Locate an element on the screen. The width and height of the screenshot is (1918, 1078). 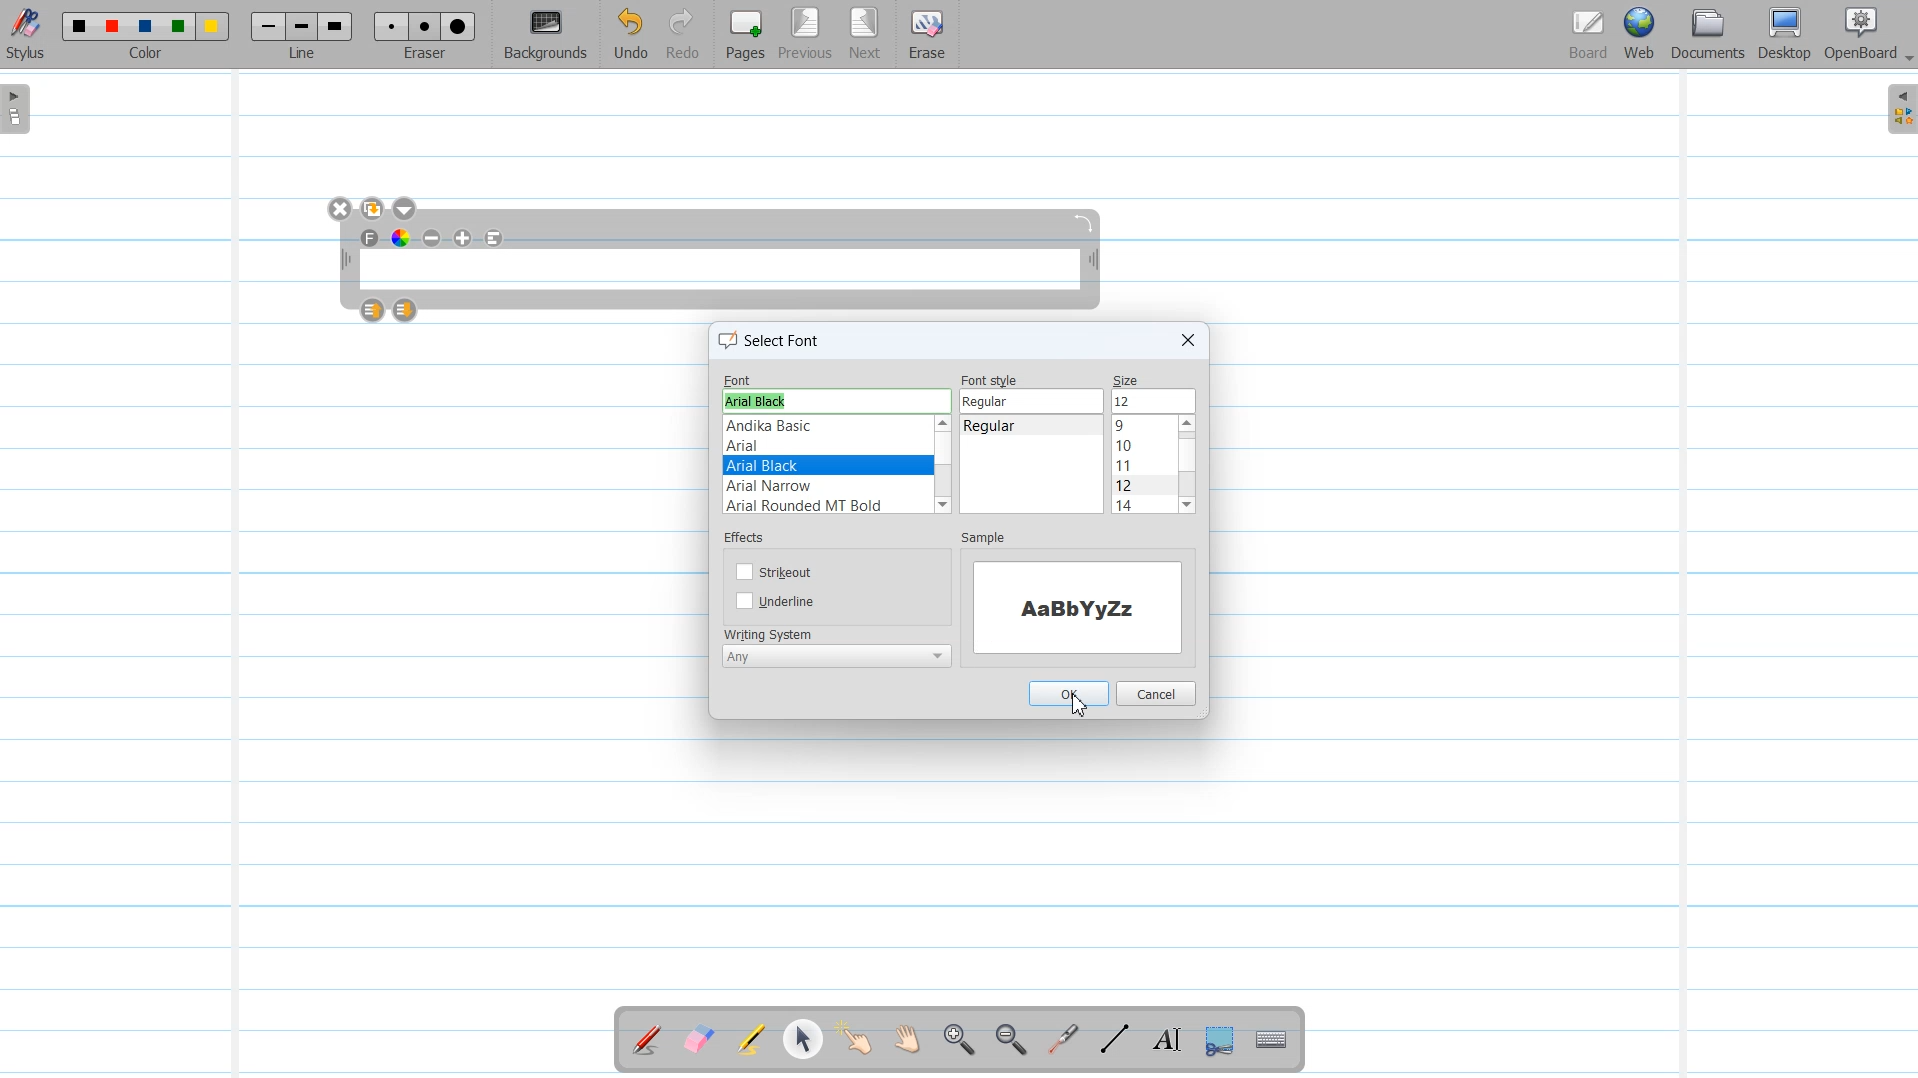
Font Type is located at coordinates (823, 464).